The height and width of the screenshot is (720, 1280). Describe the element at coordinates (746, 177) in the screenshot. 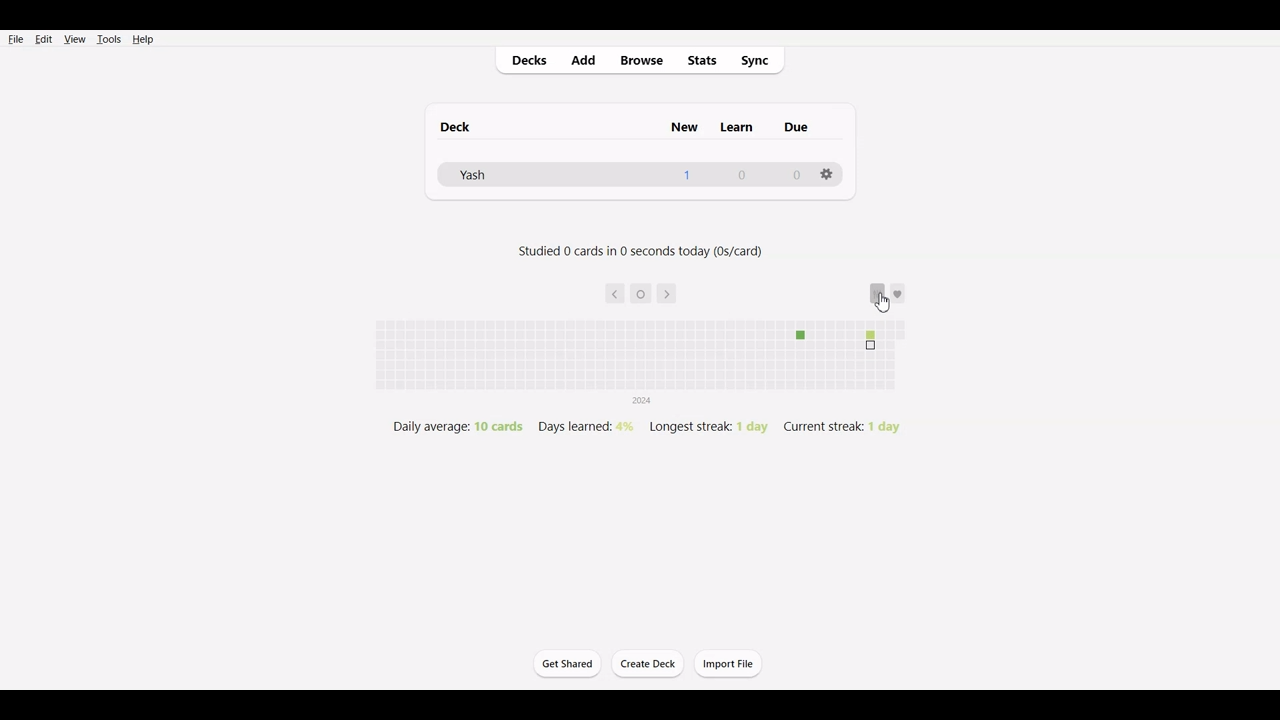

I see `0` at that location.